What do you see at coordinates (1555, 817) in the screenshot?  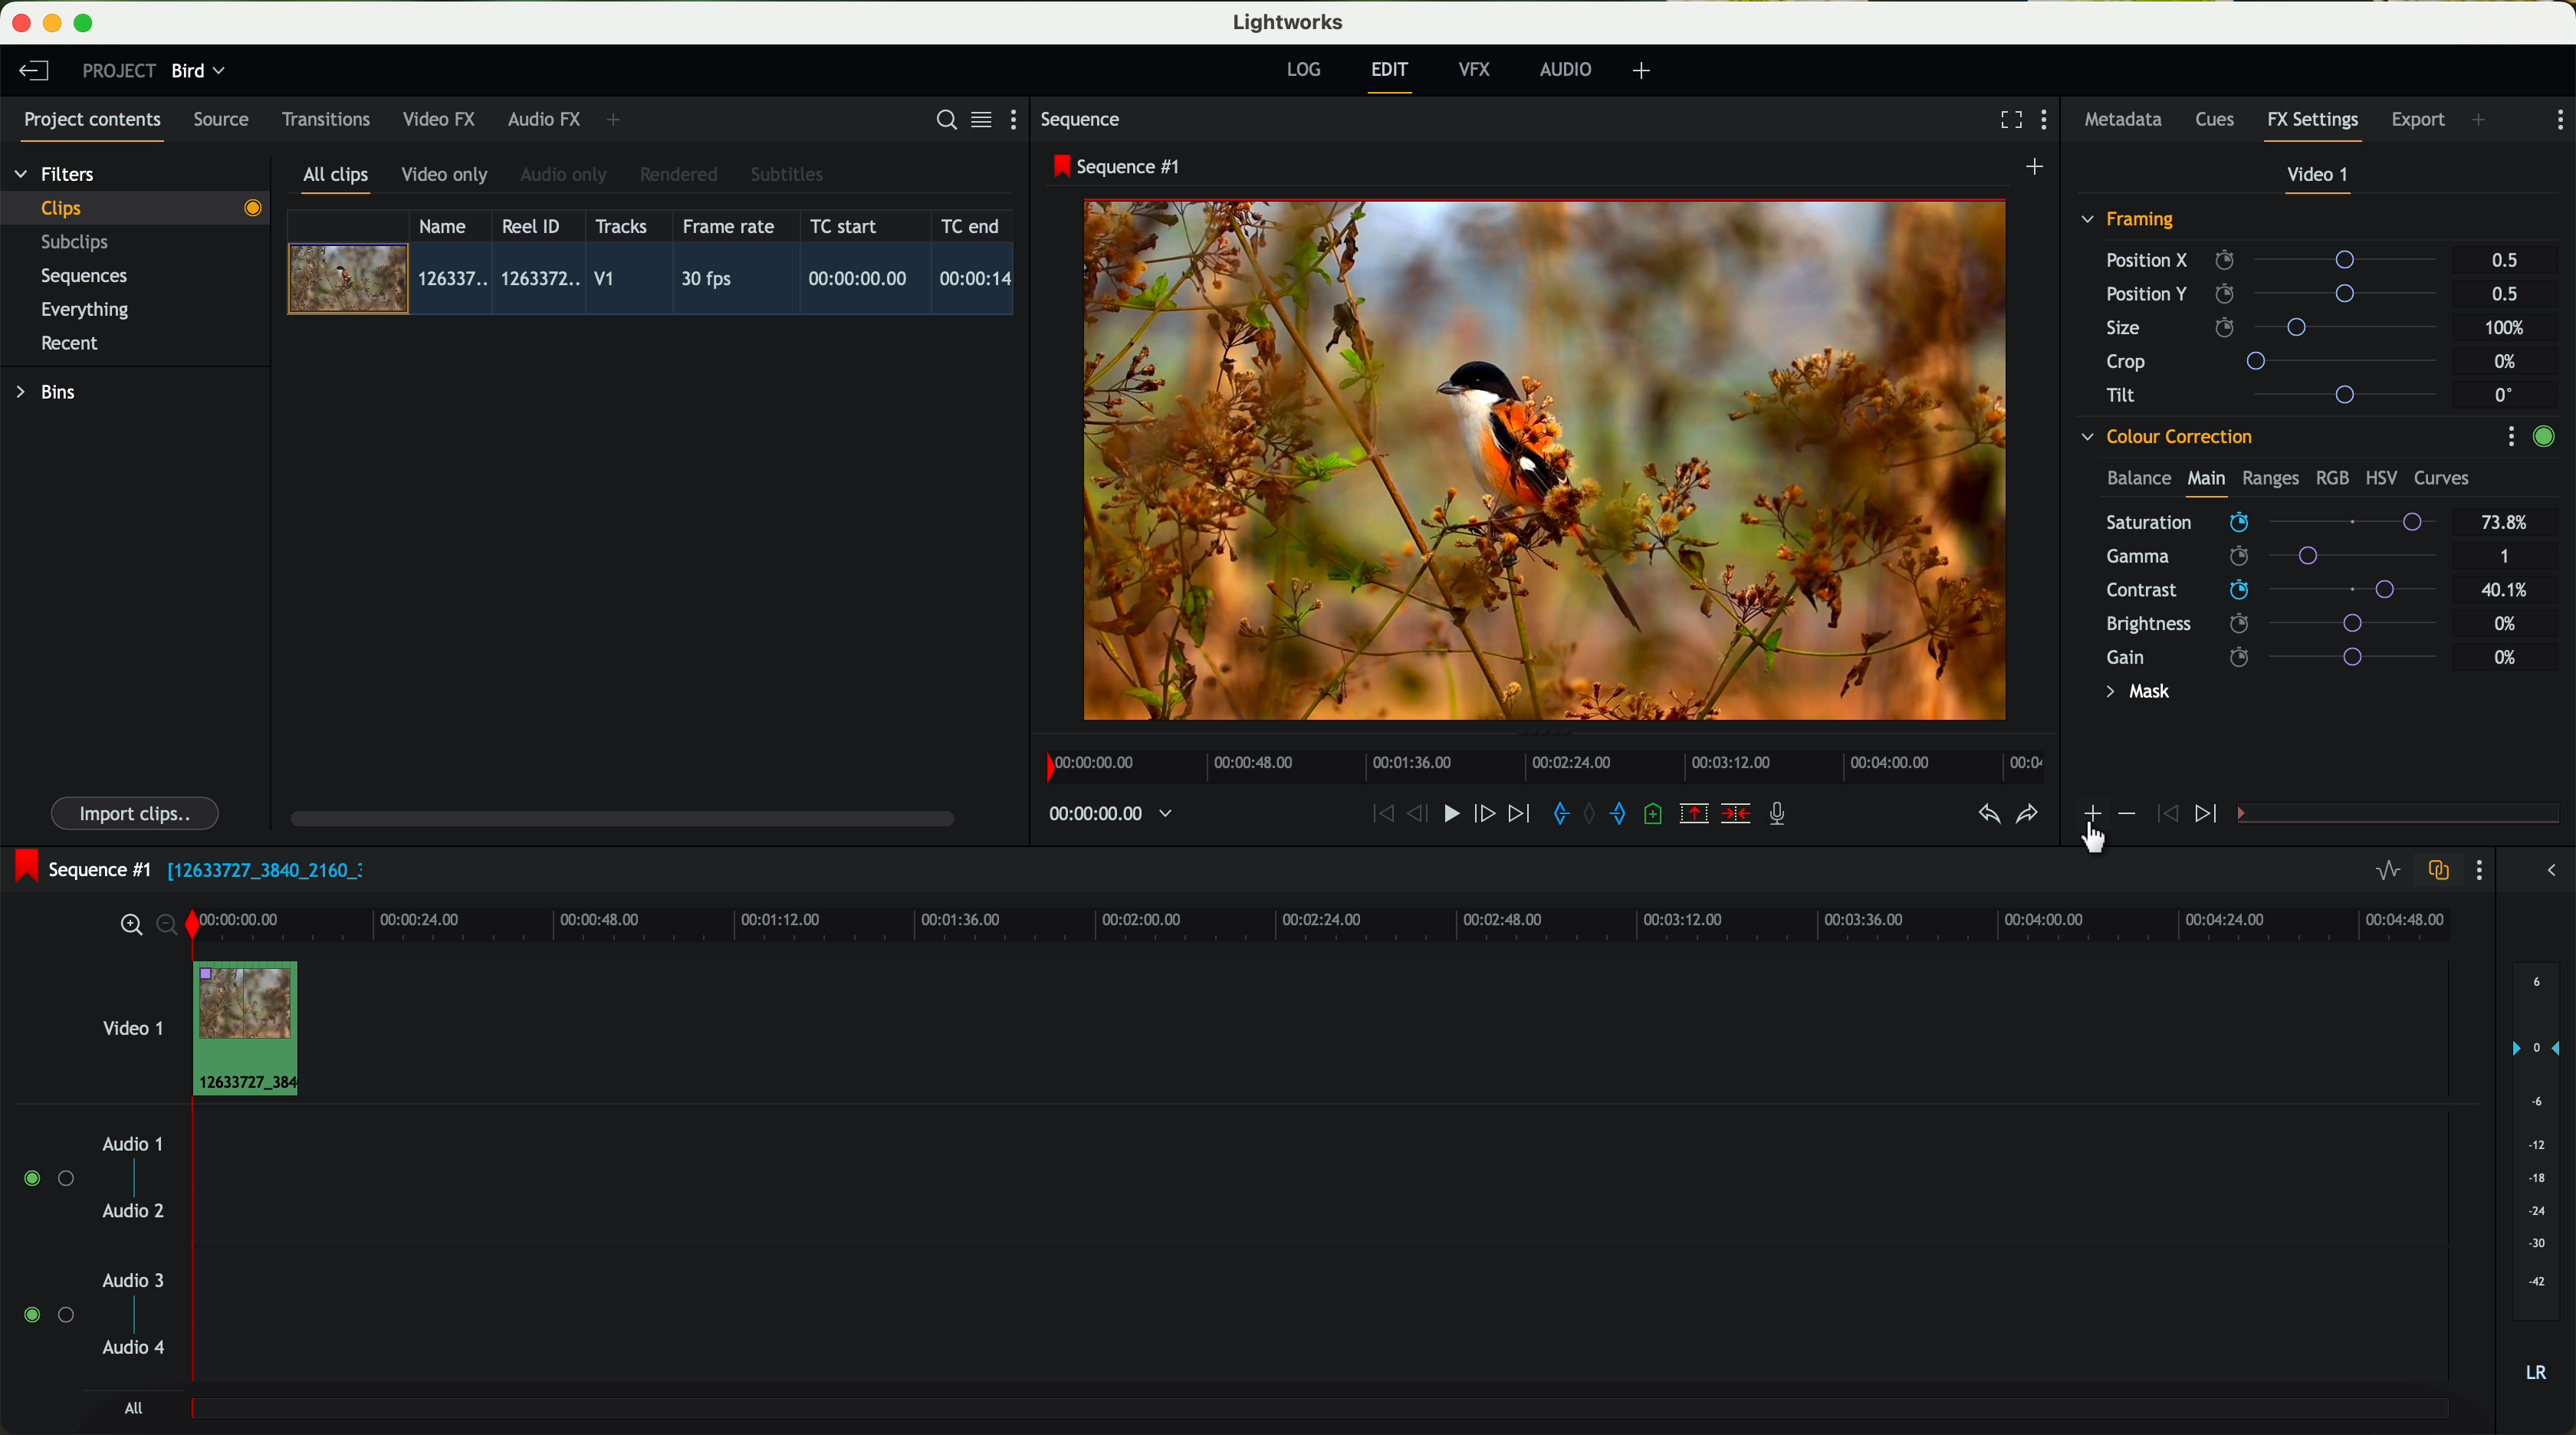 I see `add 'in' mark` at bounding box center [1555, 817].